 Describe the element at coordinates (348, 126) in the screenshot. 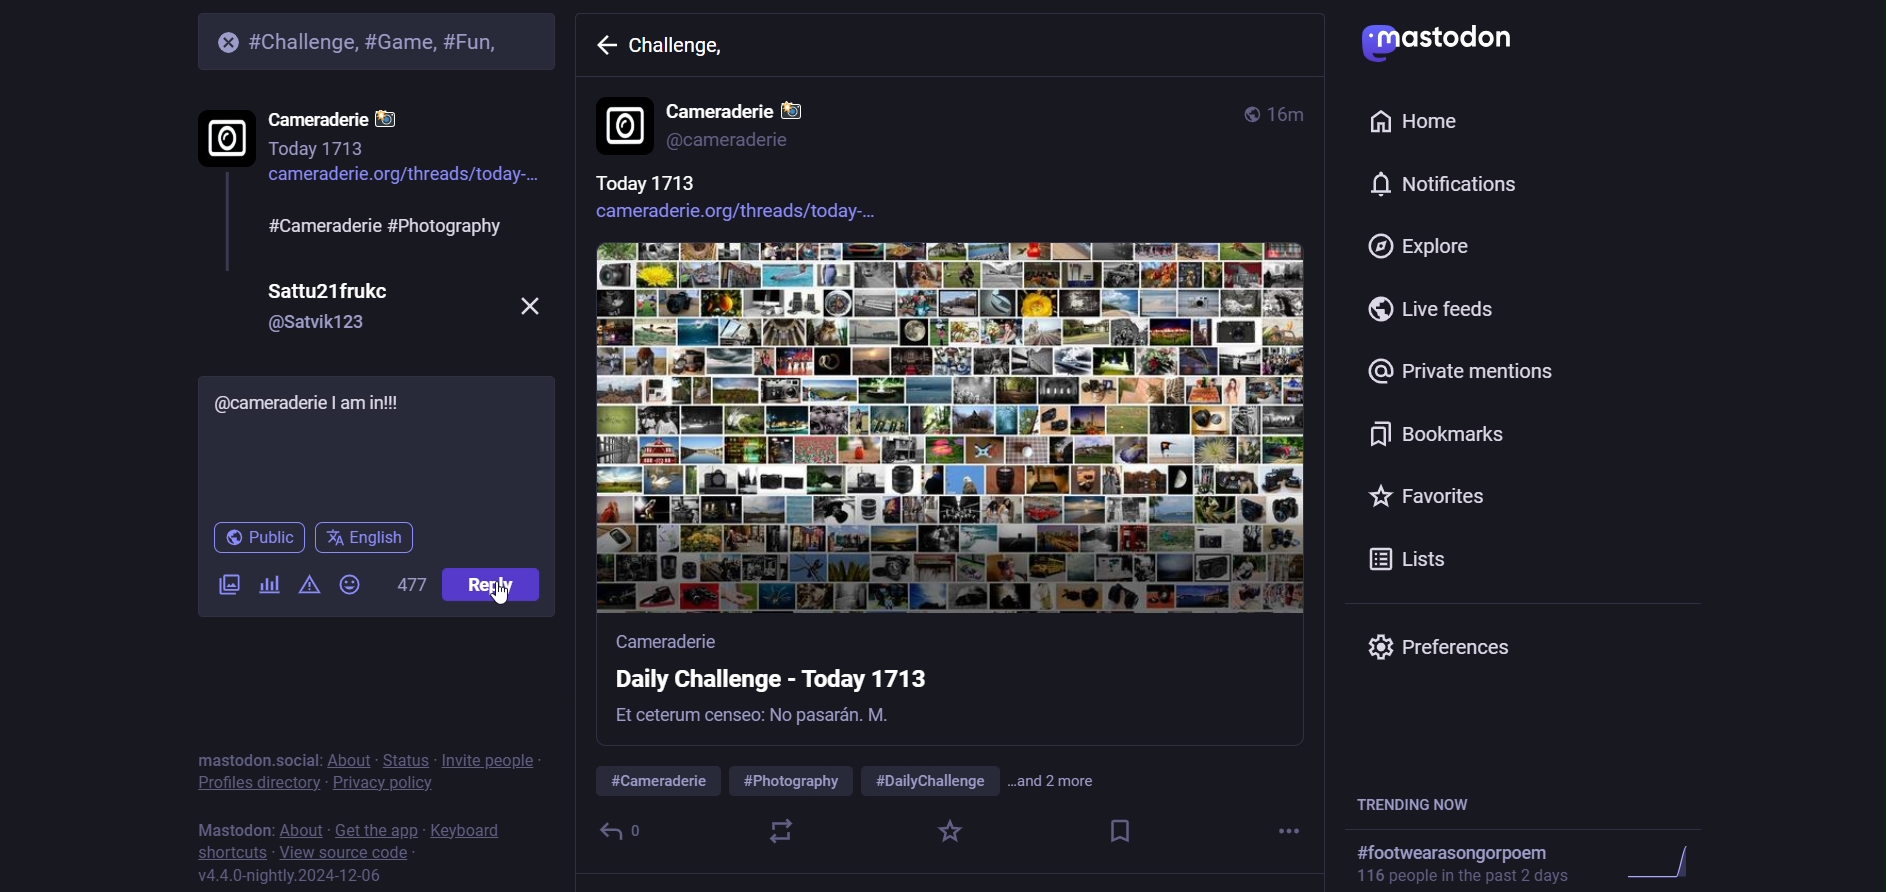

I see `Cameraderie
Today 1713` at that location.